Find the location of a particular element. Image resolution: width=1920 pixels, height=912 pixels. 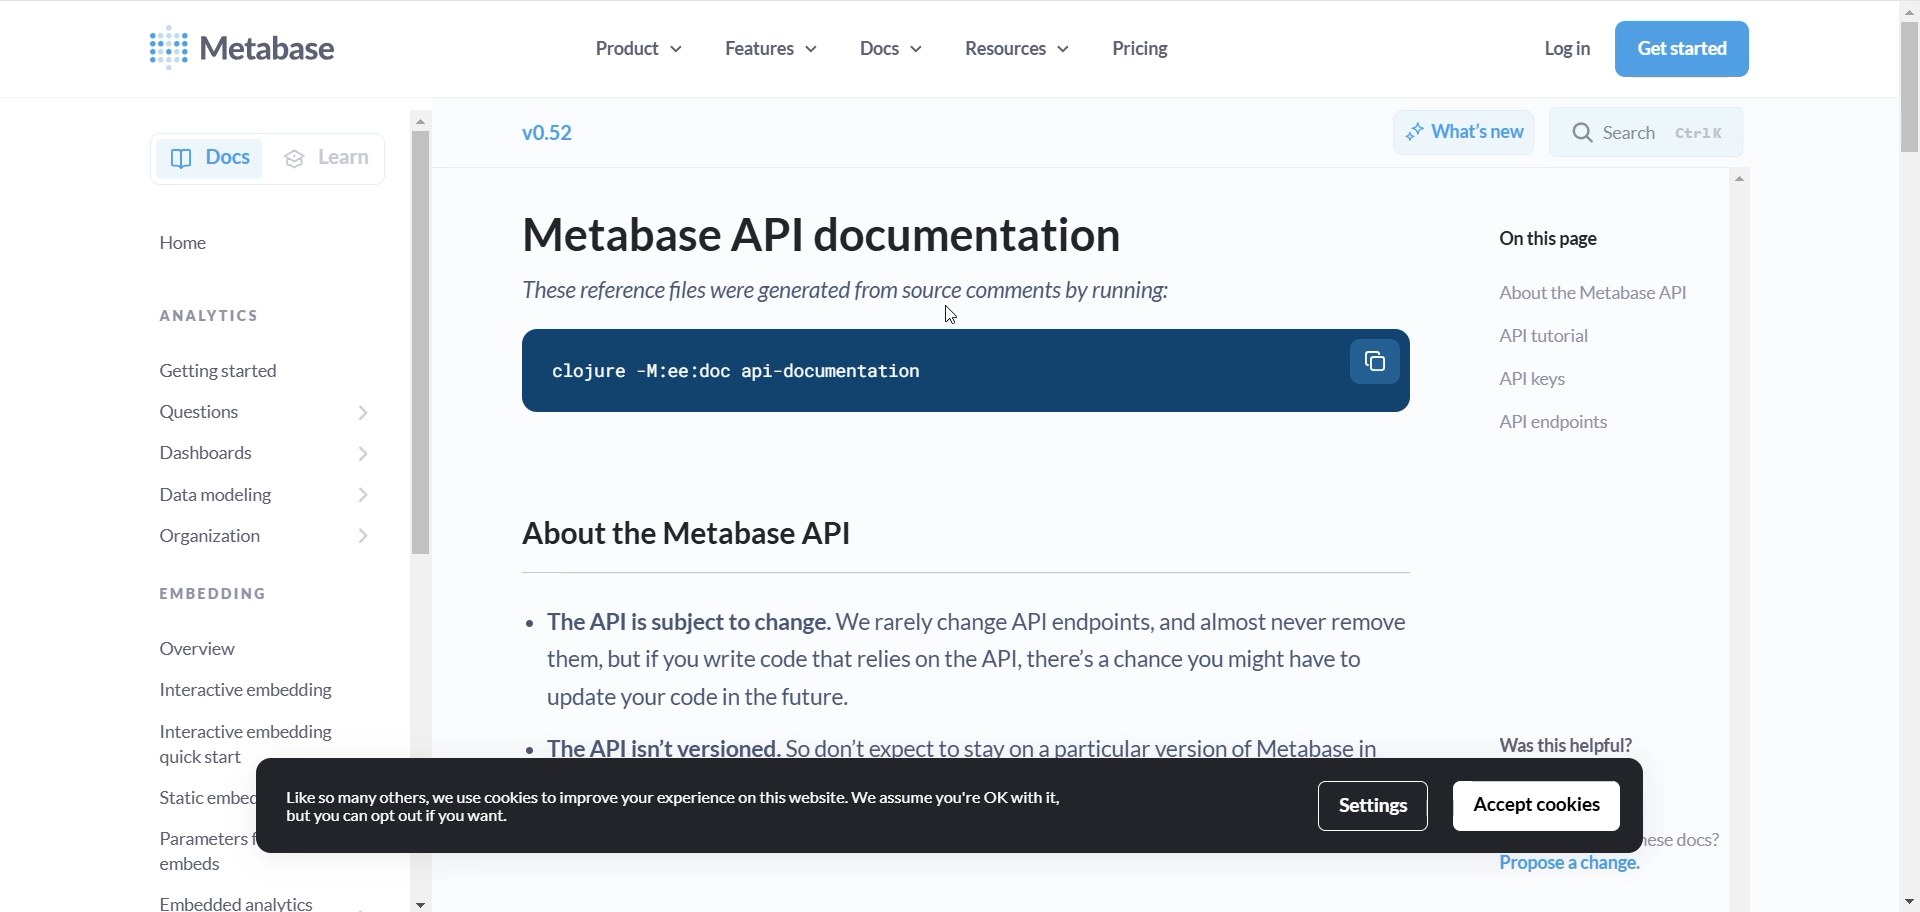

questions is located at coordinates (230, 409).